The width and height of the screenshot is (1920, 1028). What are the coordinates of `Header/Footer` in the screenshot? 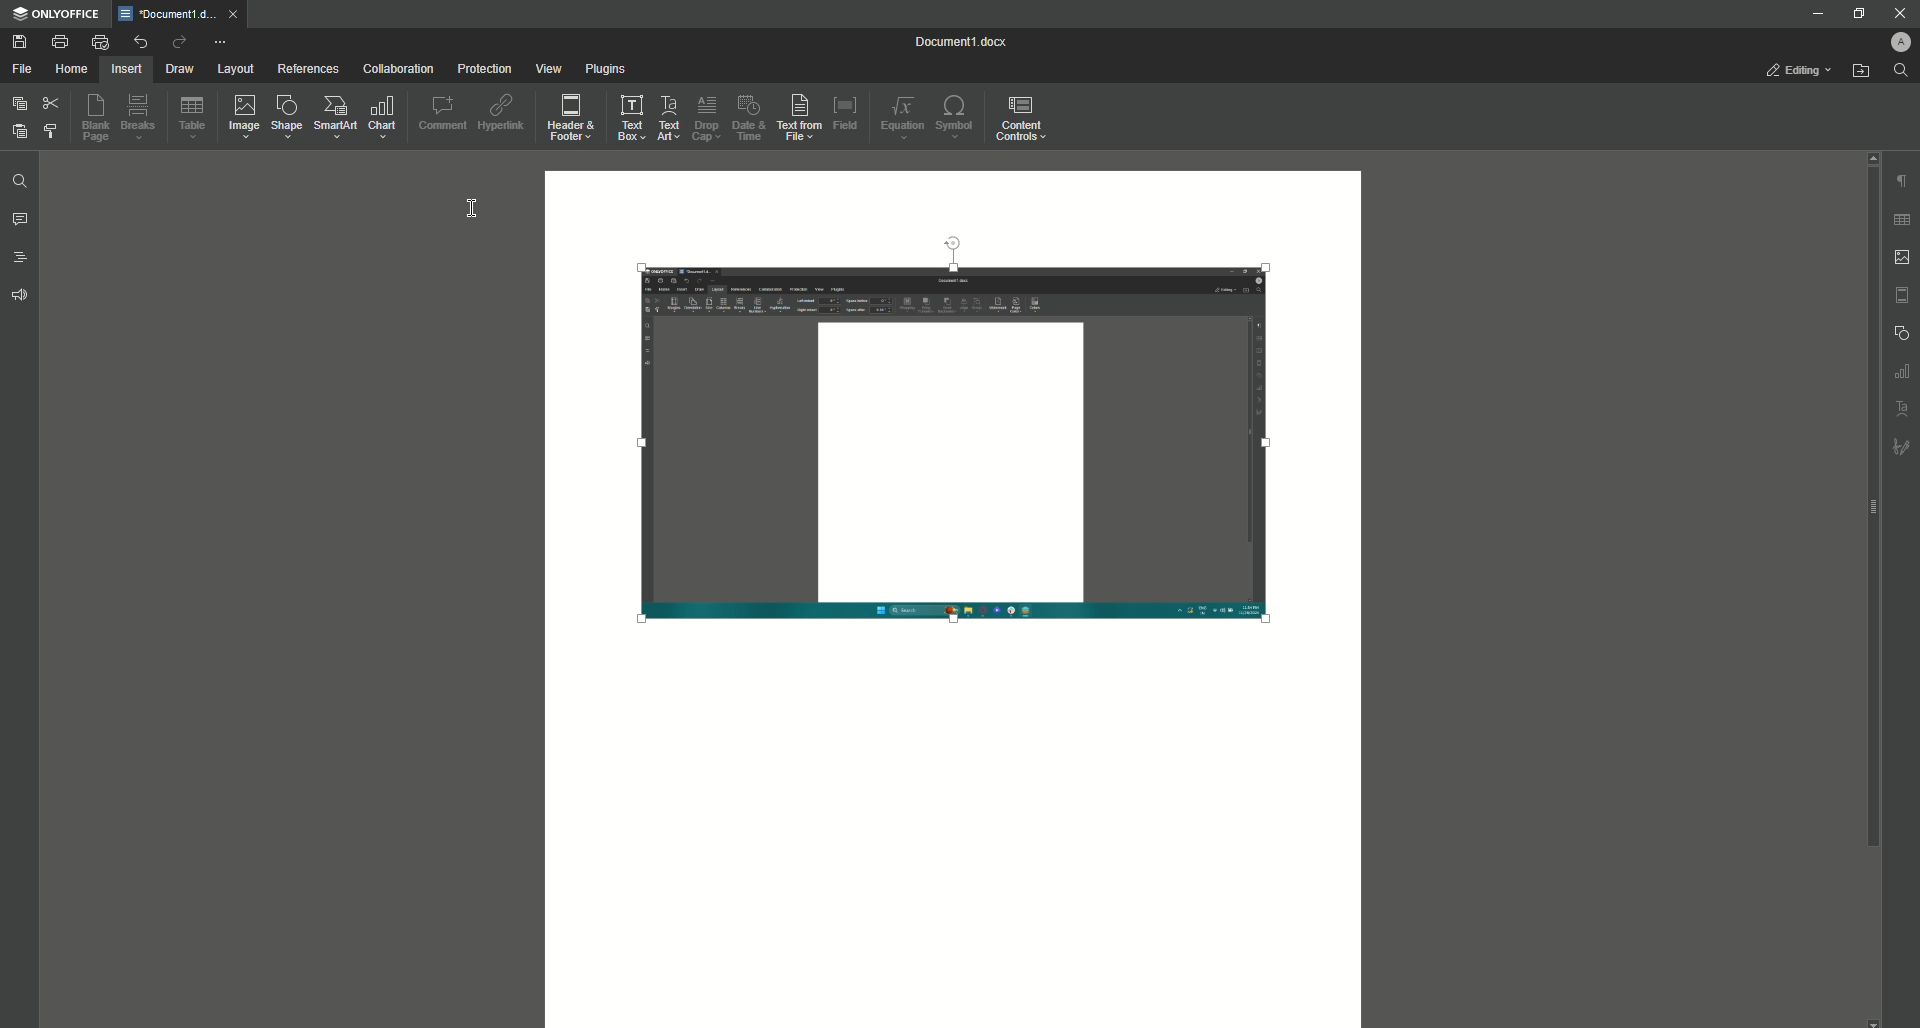 It's located at (1904, 294).